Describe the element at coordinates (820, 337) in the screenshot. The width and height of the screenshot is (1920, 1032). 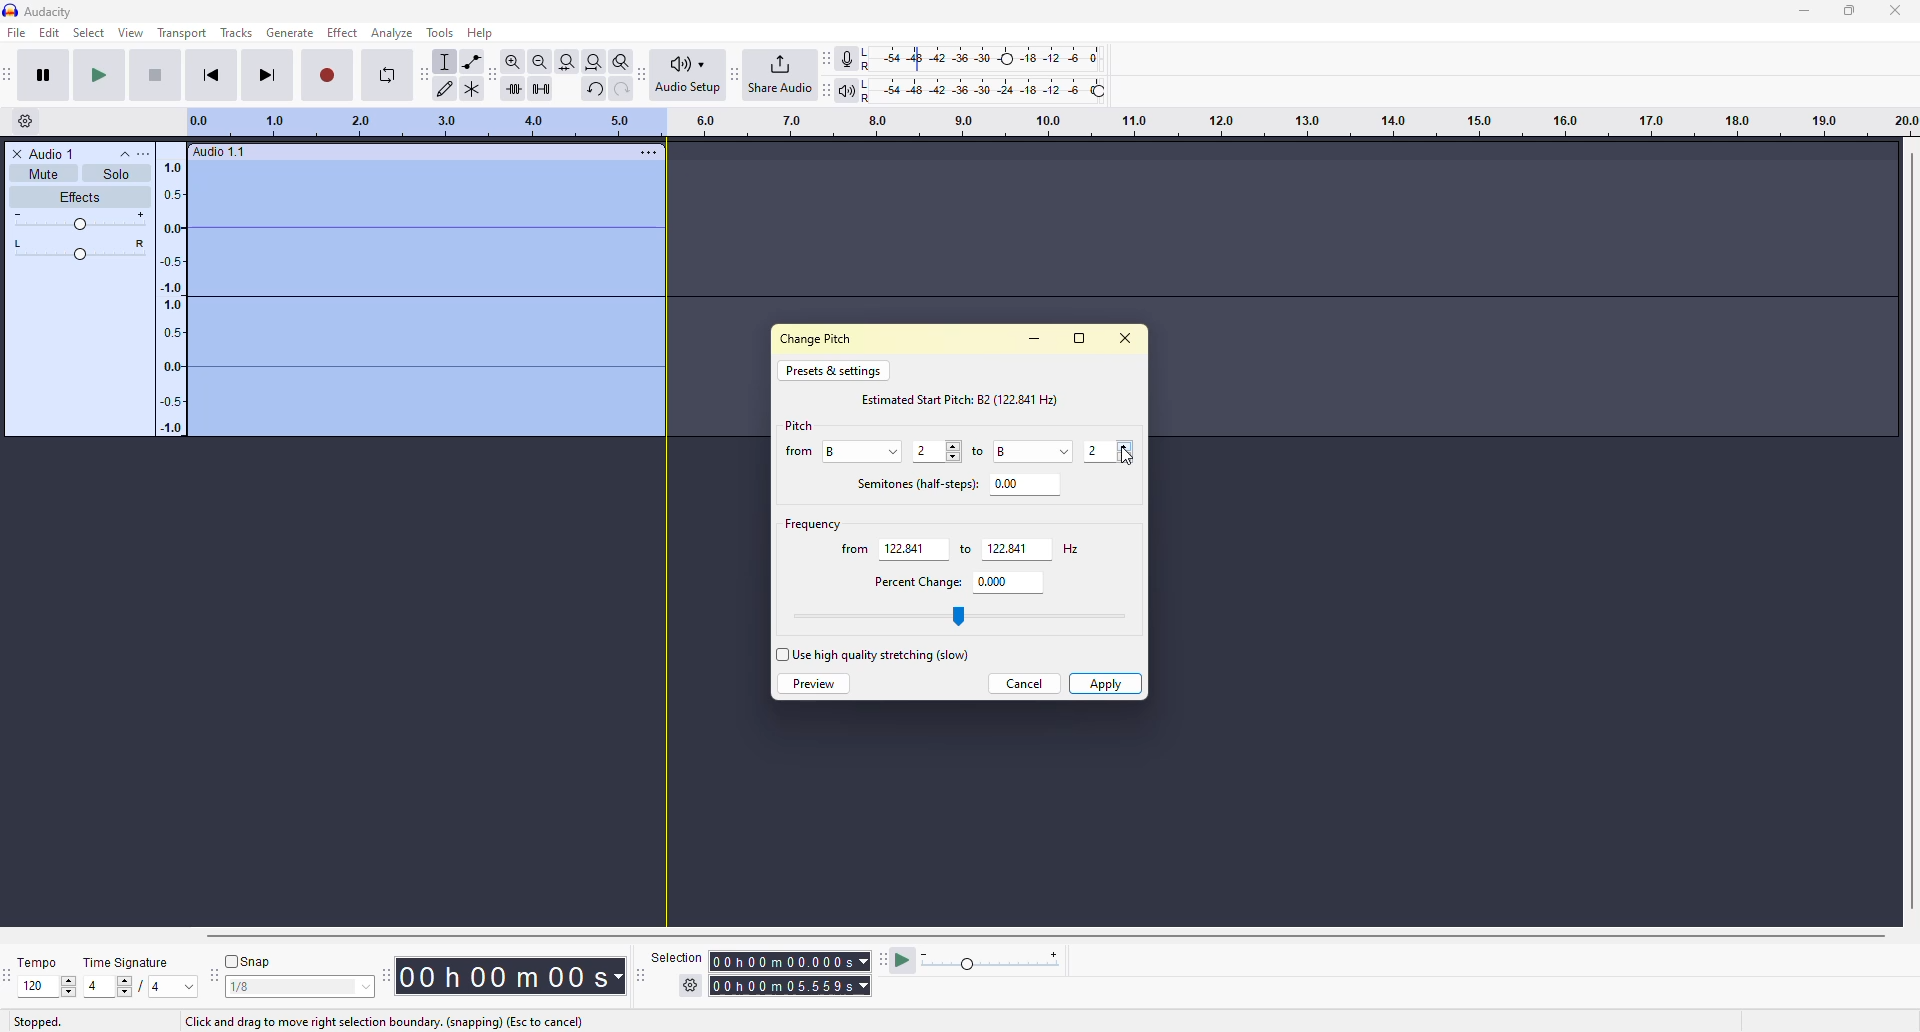
I see `change pitch` at that location.